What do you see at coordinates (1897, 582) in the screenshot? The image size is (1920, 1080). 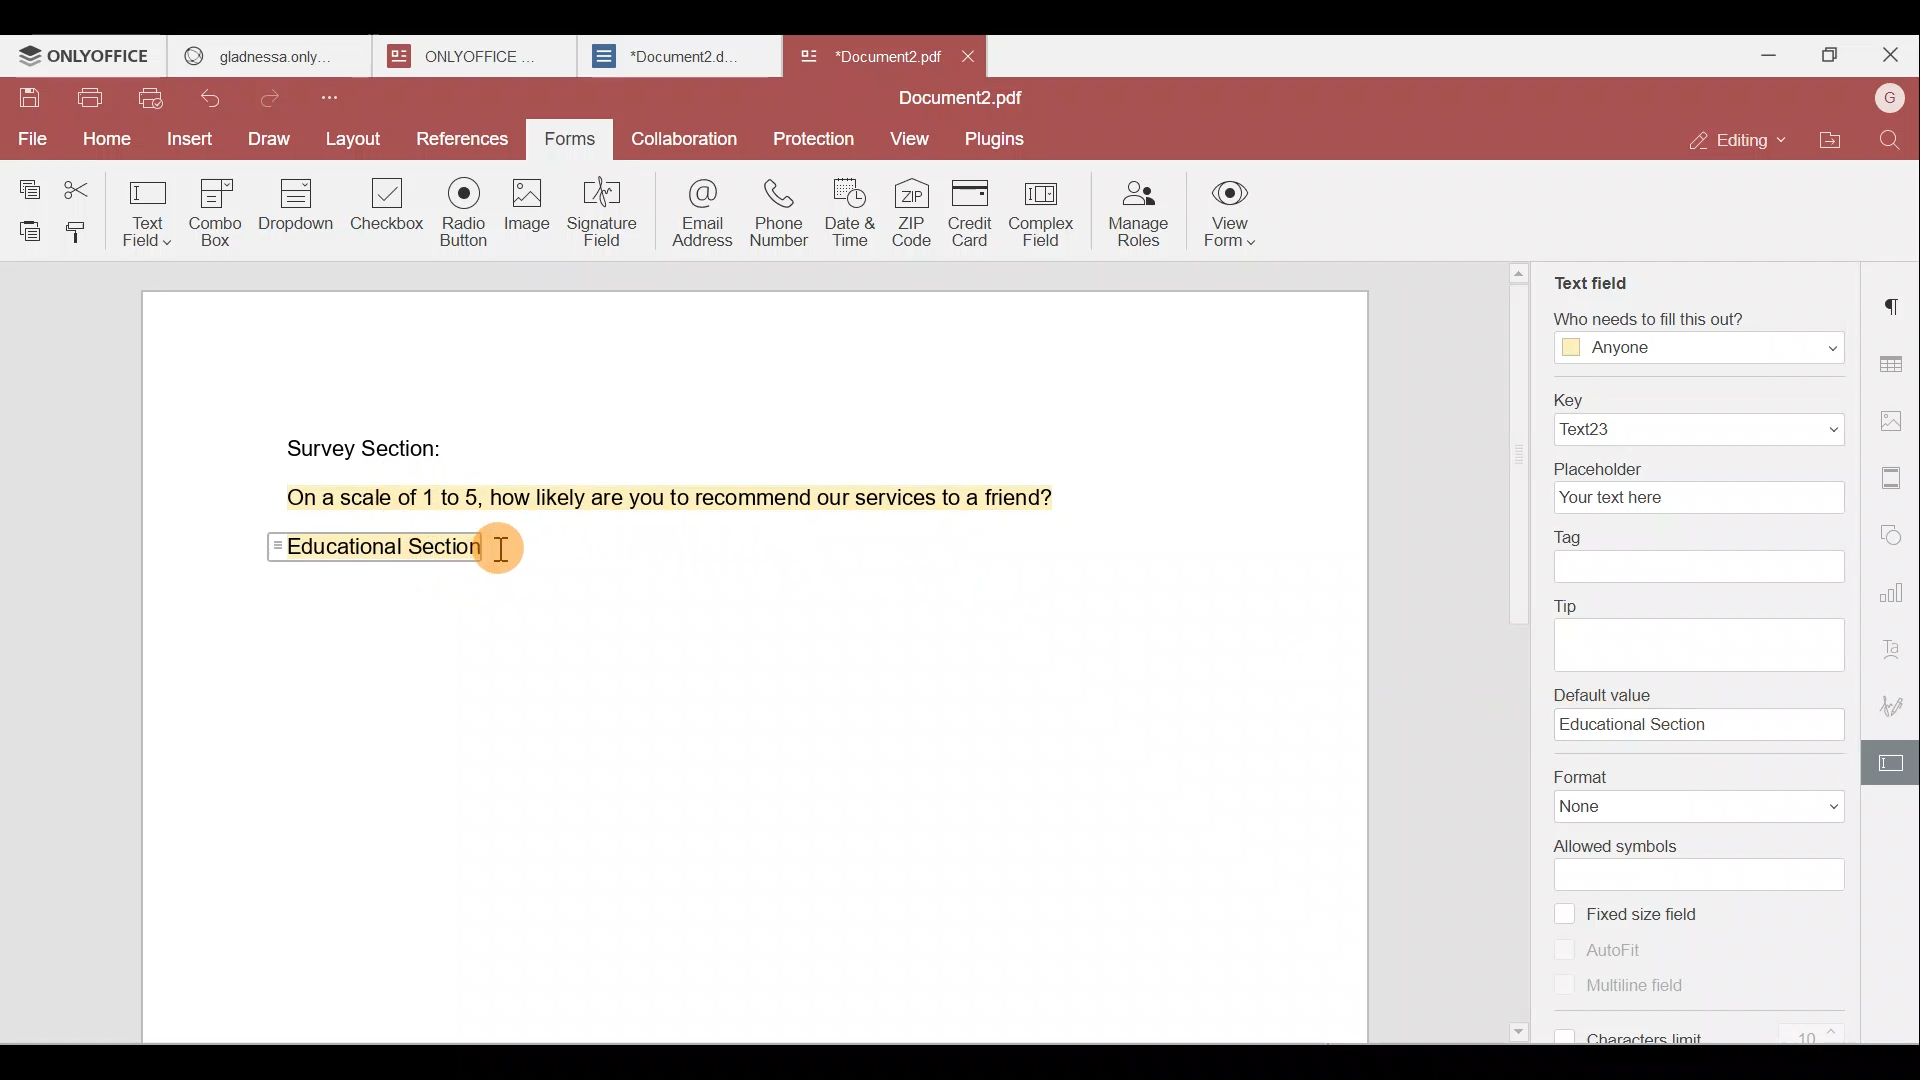 I see `Chart settings` at bounding box center [1897, 582].